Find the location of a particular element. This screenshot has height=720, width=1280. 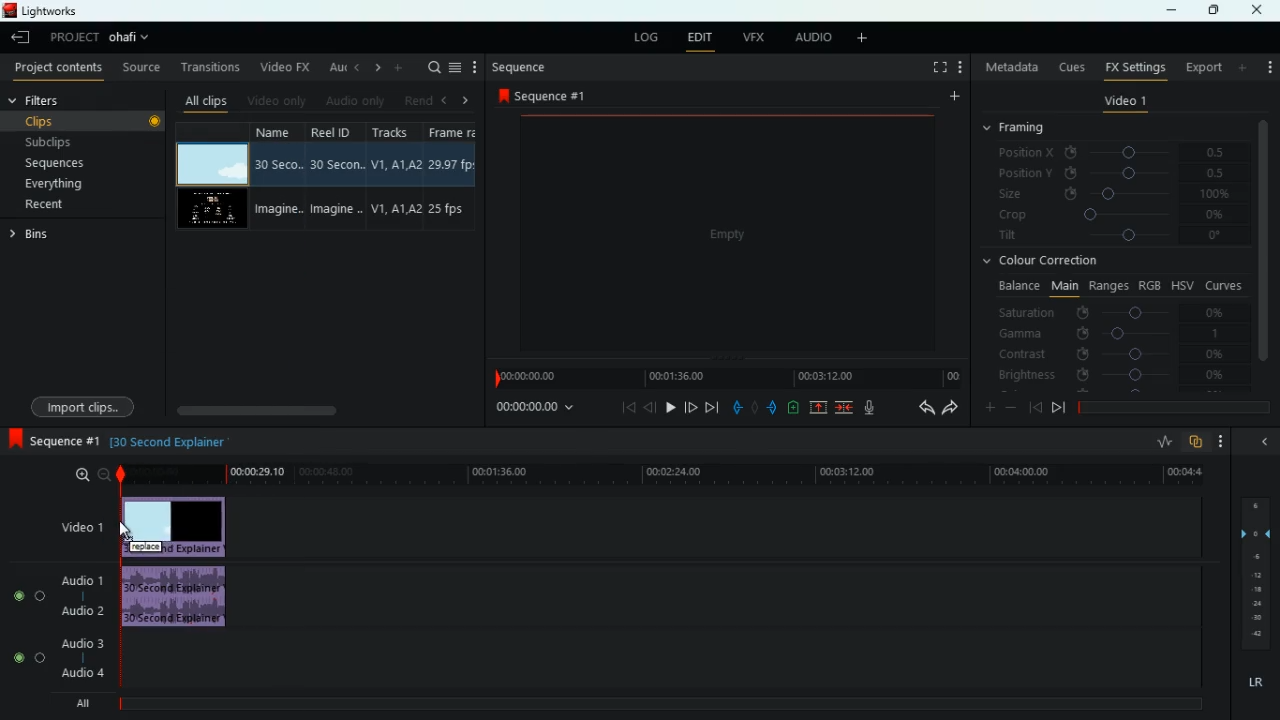

transitions is located at coordinates (206, 67).